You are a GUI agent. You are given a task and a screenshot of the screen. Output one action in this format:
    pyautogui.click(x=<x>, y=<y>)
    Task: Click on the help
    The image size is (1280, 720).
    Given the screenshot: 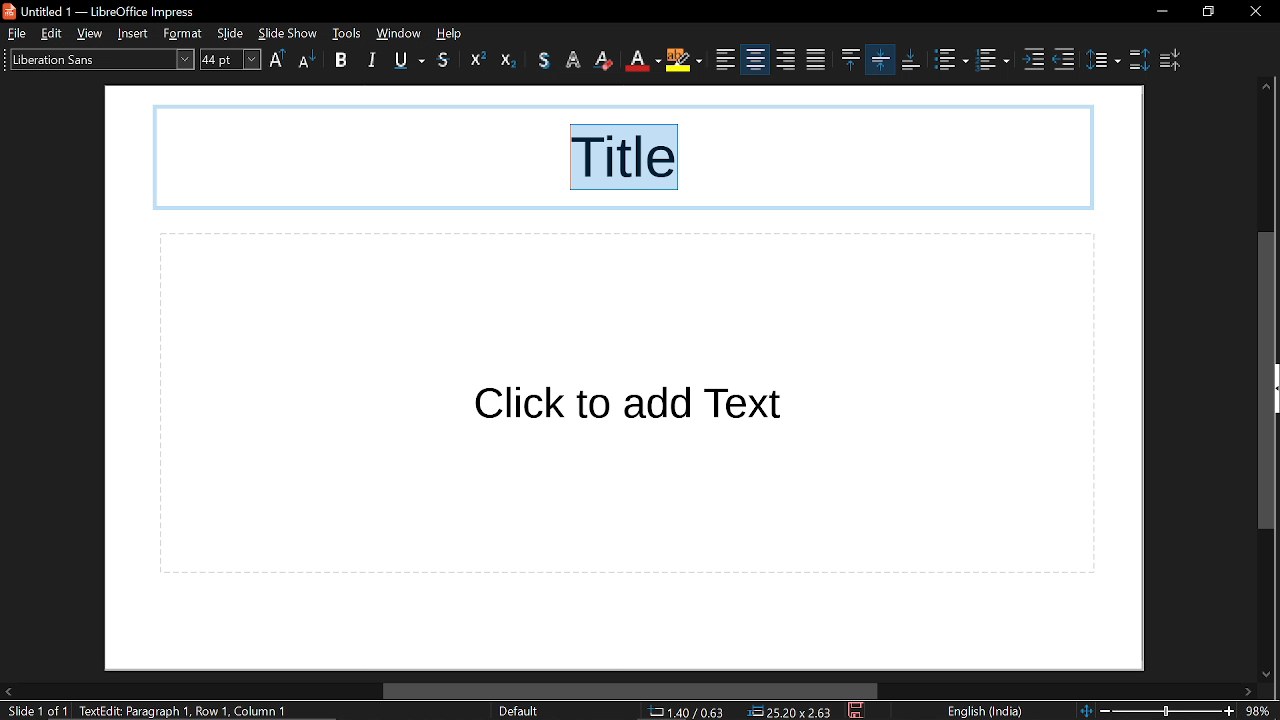 What is the action you would take?
    pyautogui.click(x=454, y=33)
    